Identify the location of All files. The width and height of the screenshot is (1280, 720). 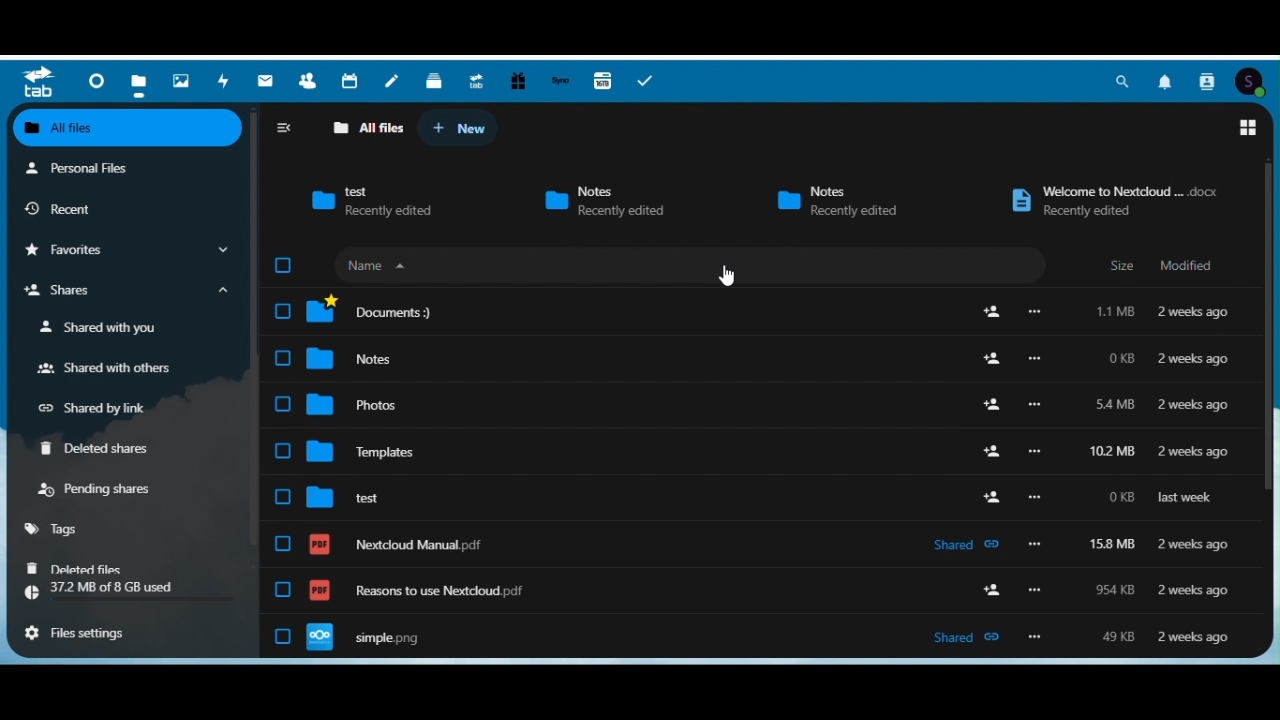
(360, 128).